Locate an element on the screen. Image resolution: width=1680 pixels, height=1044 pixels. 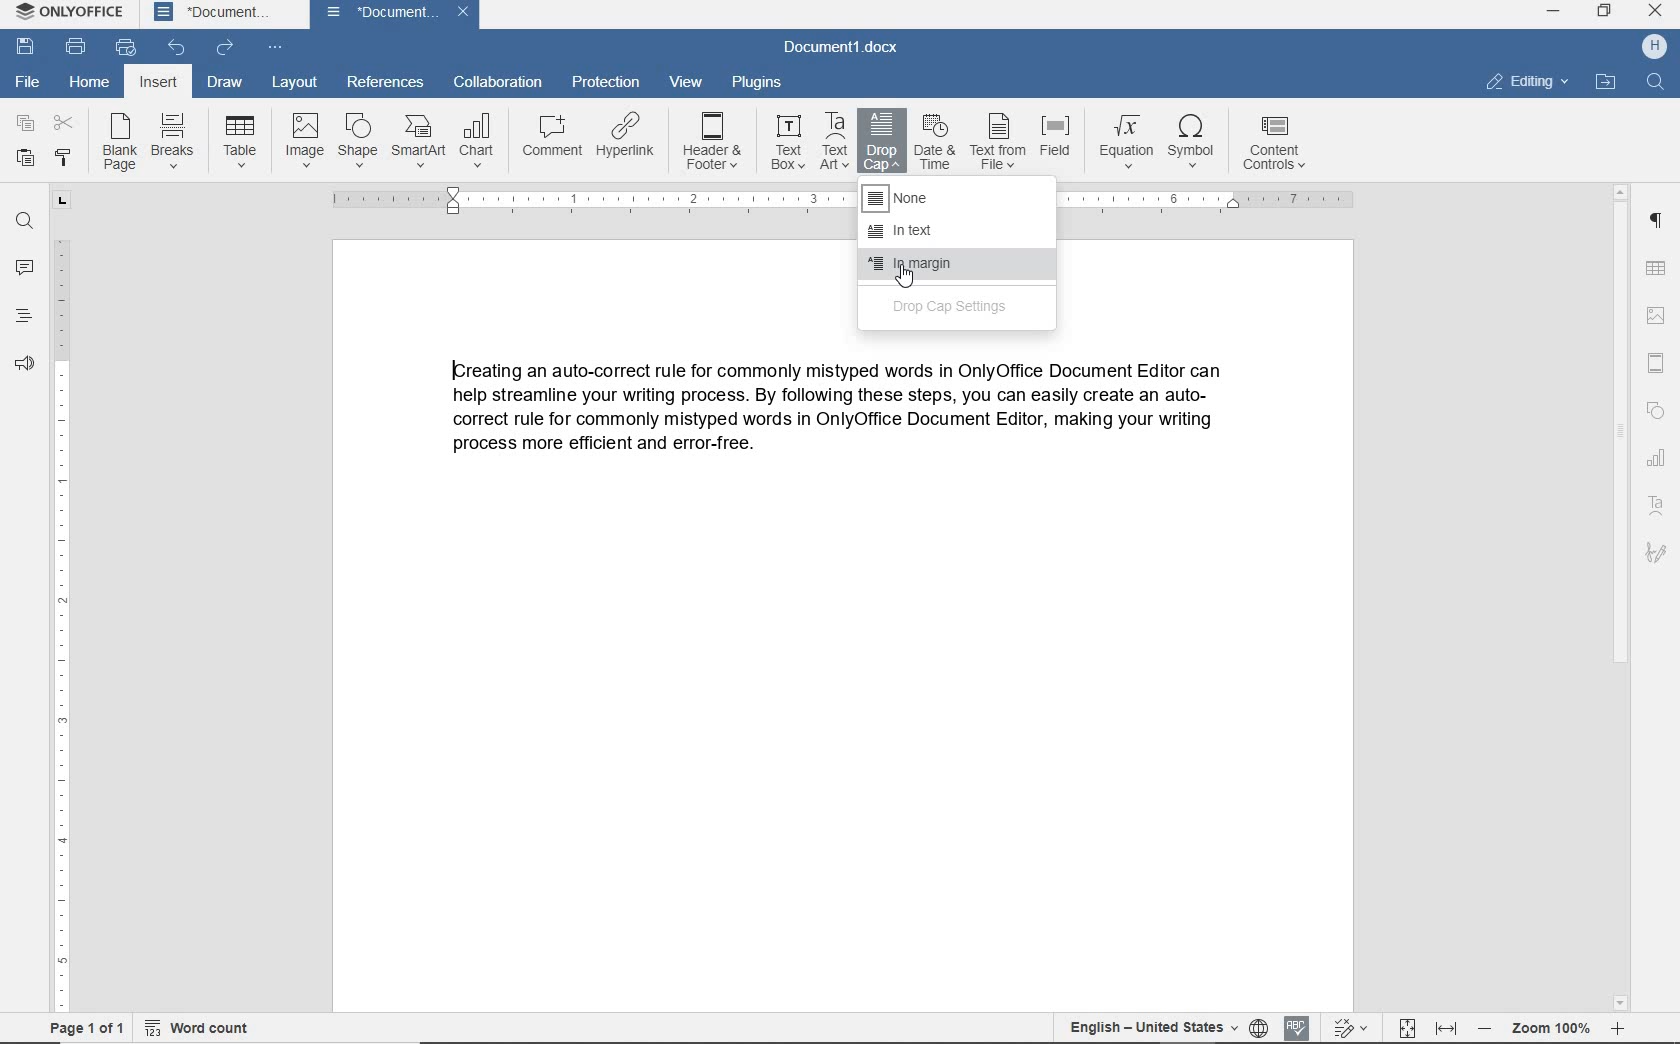
shape is located at coordinates (357, 140).